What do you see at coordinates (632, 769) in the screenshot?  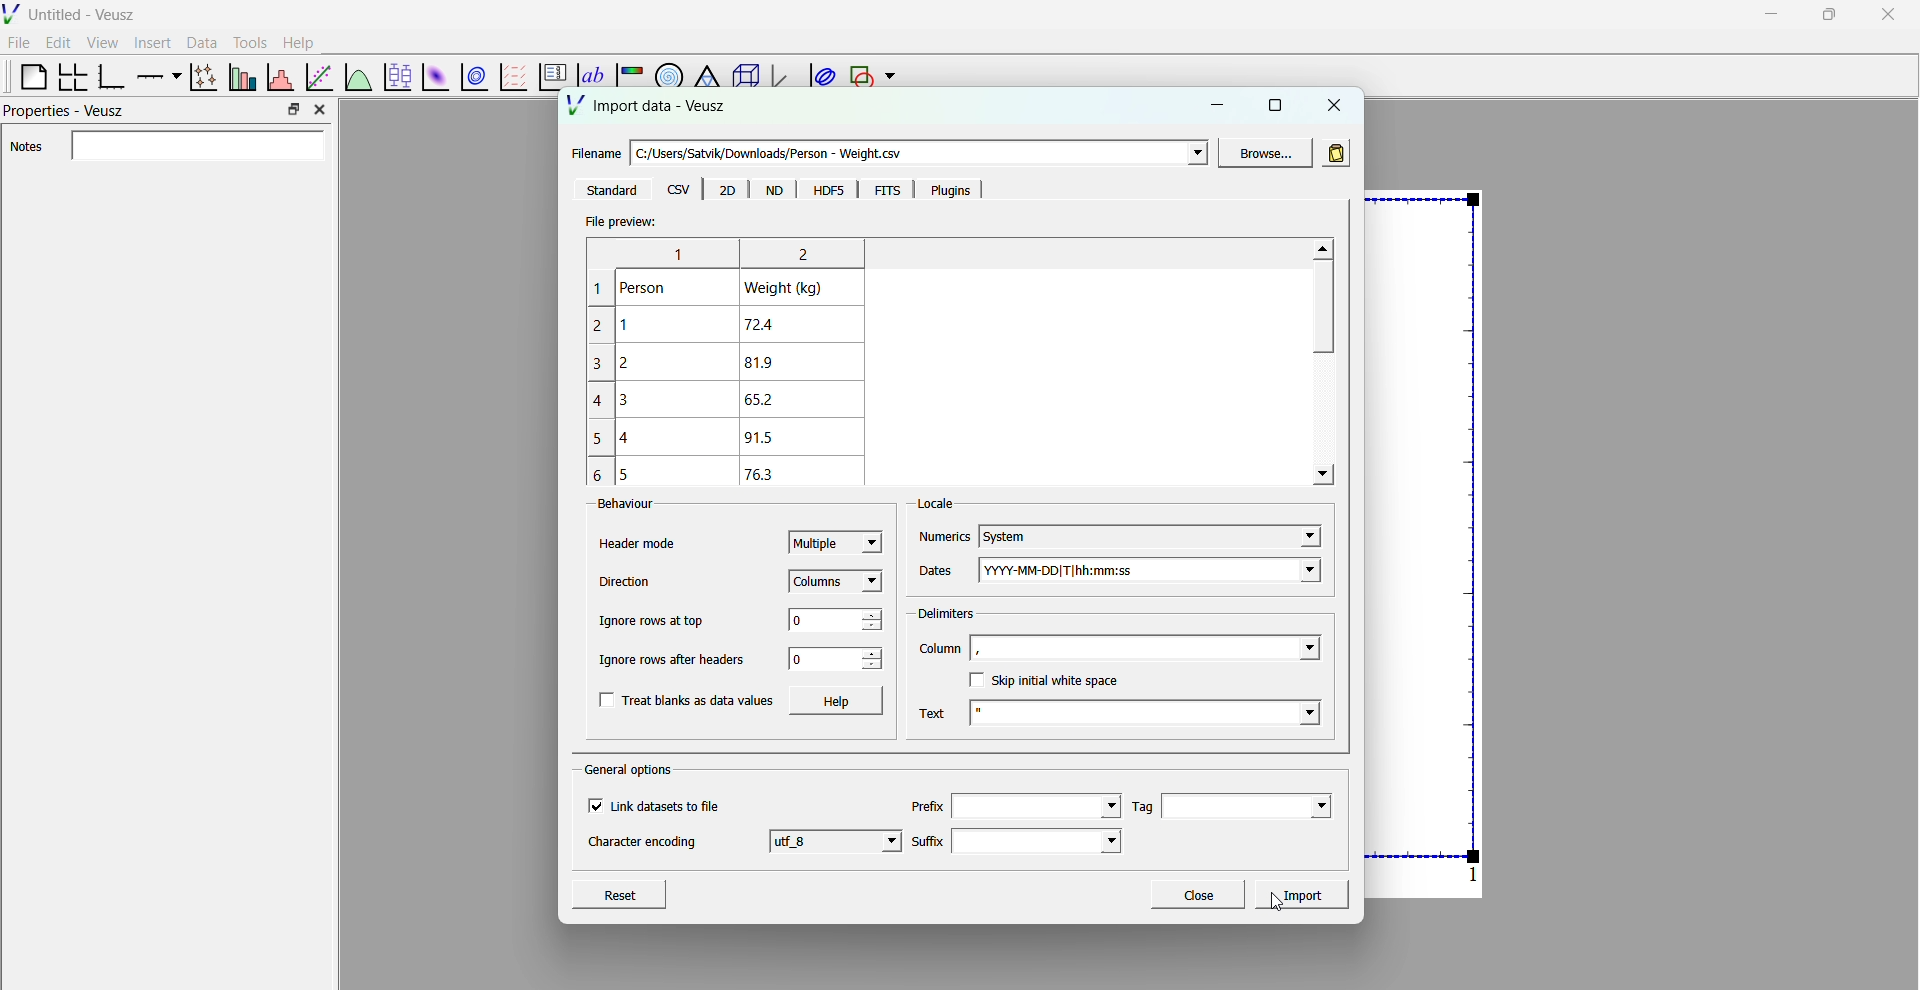 I see `General options` at bounding box center [632, 769].